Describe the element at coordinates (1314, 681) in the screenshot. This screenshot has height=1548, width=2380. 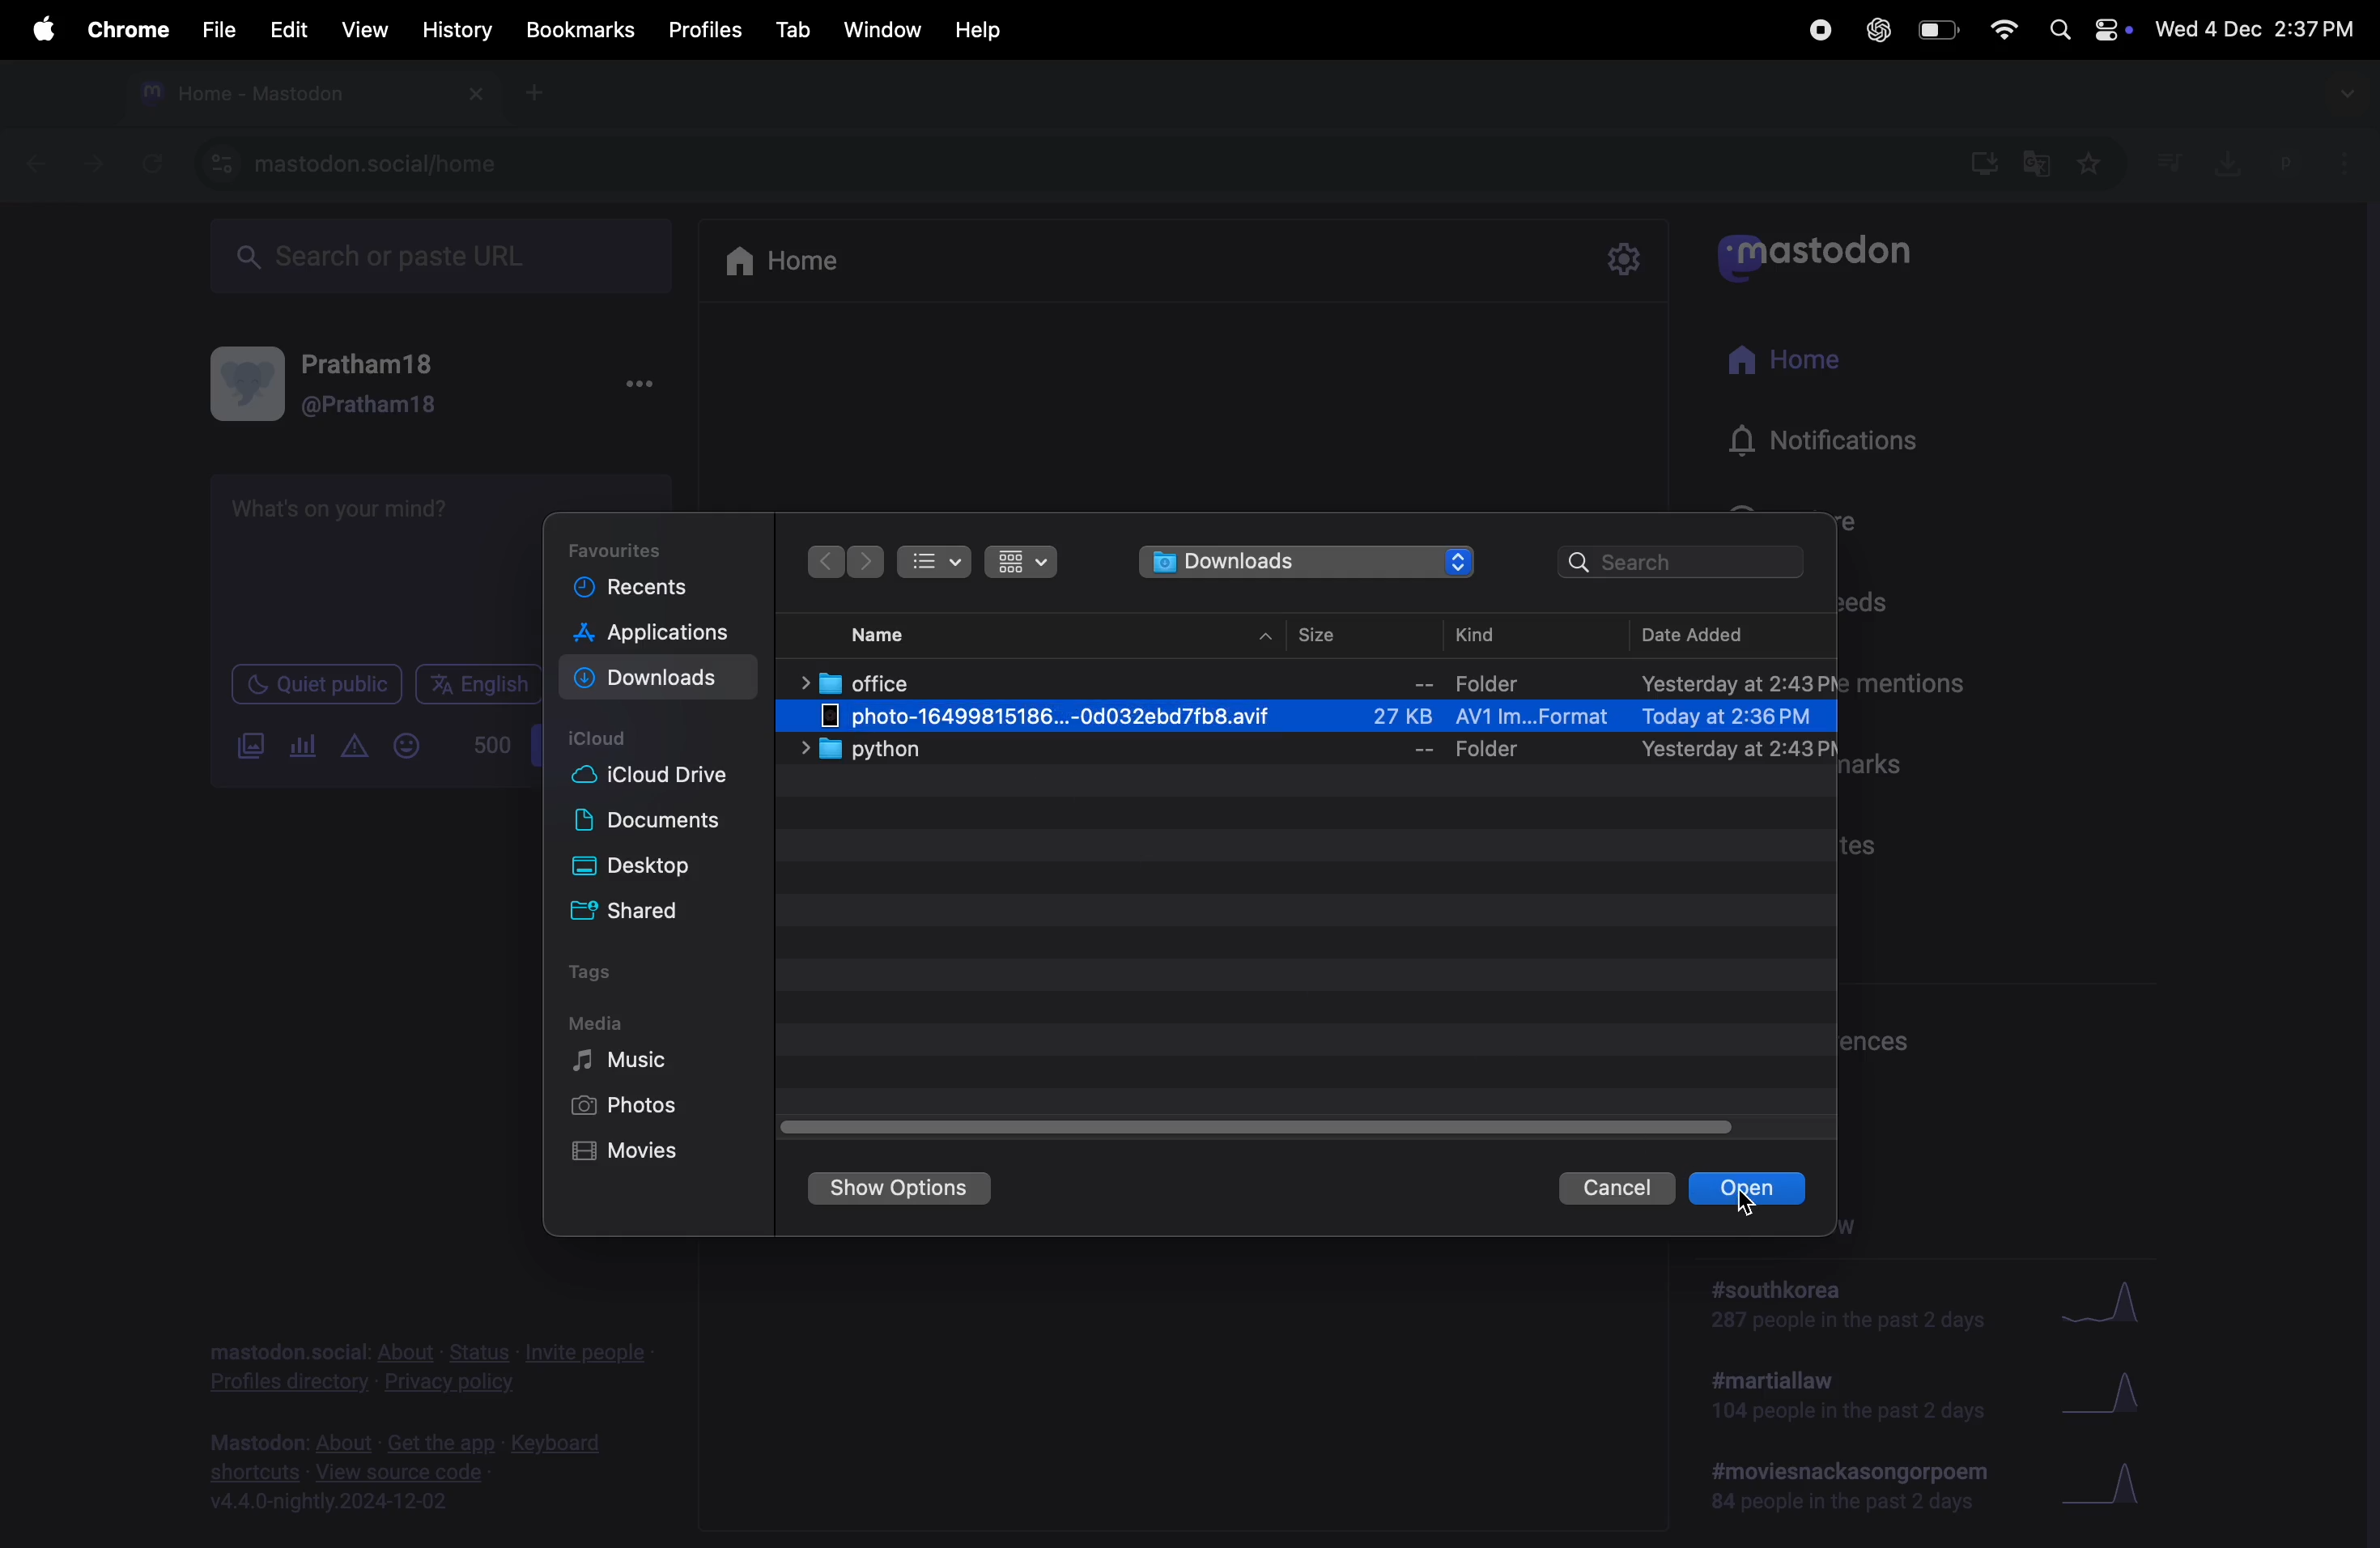
I see `office` at that location.